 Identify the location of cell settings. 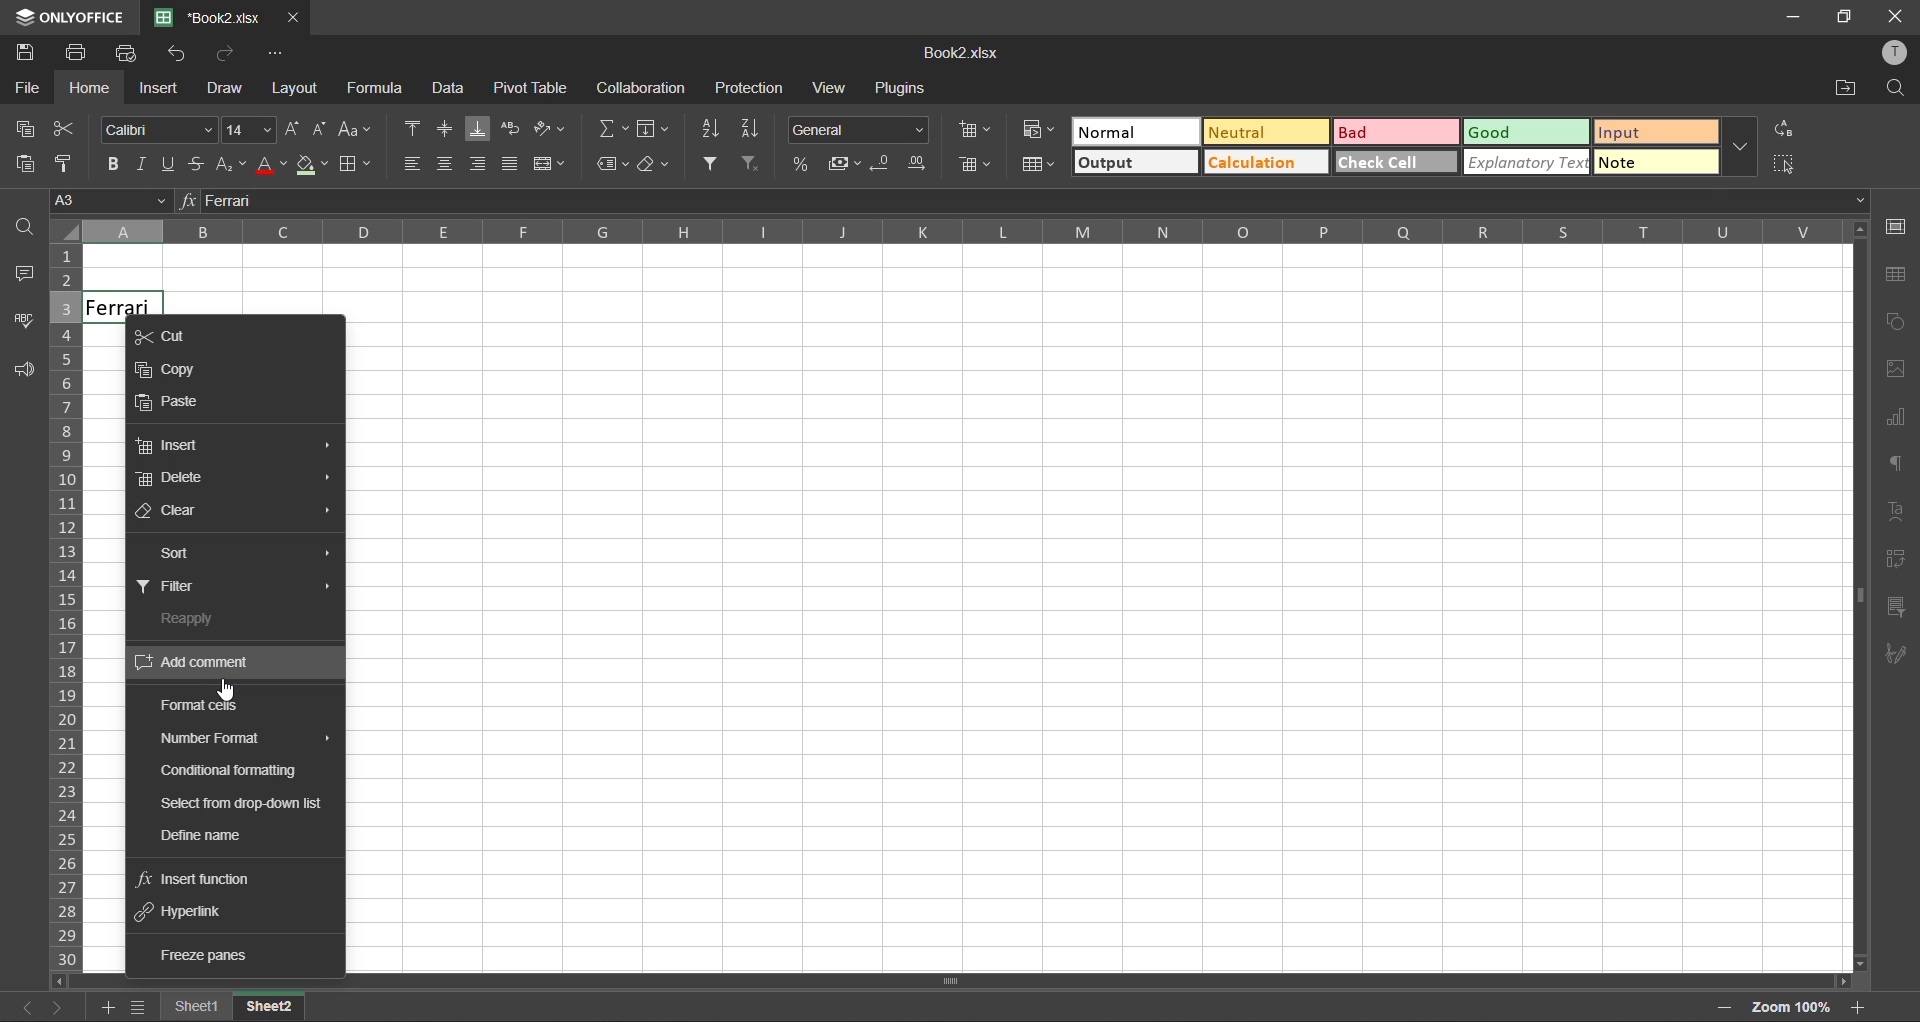
(1897, 226).